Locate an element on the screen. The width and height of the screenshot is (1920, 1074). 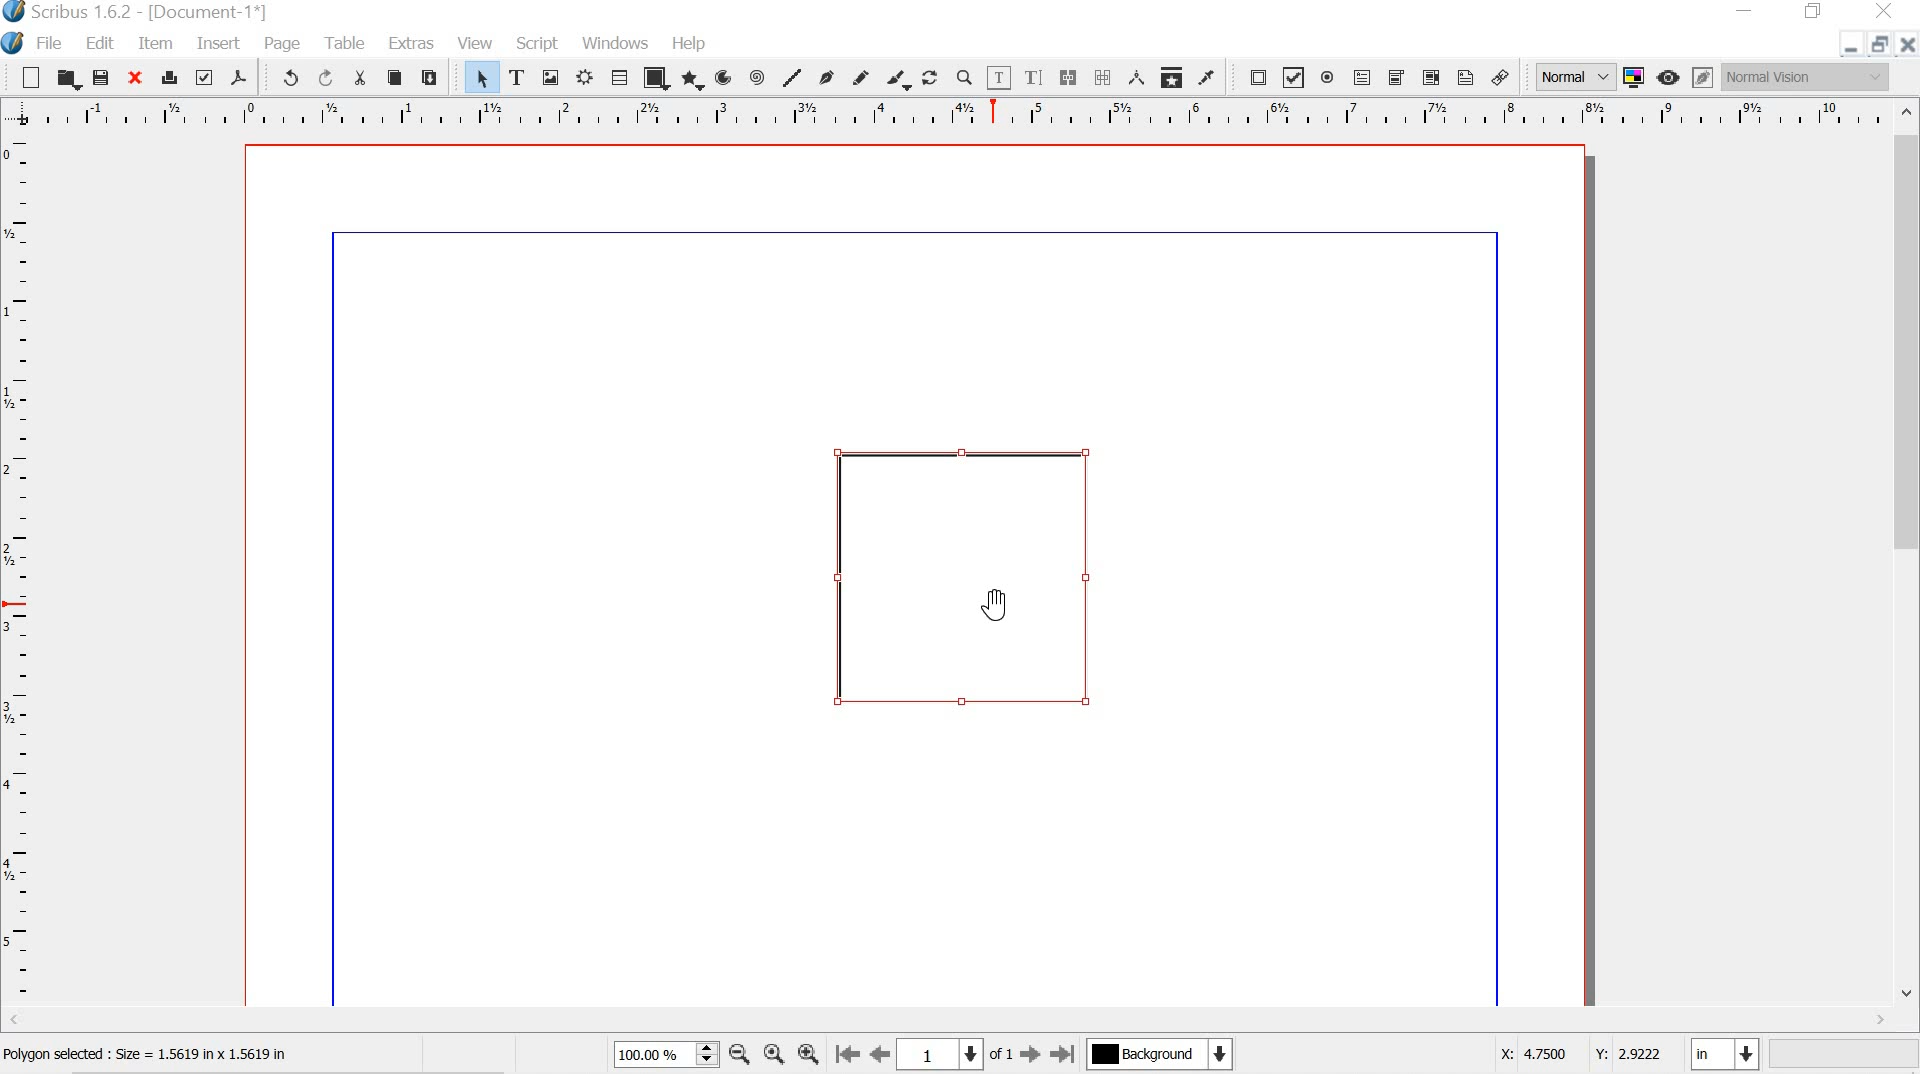
logo is located at coordinates (13, 41).